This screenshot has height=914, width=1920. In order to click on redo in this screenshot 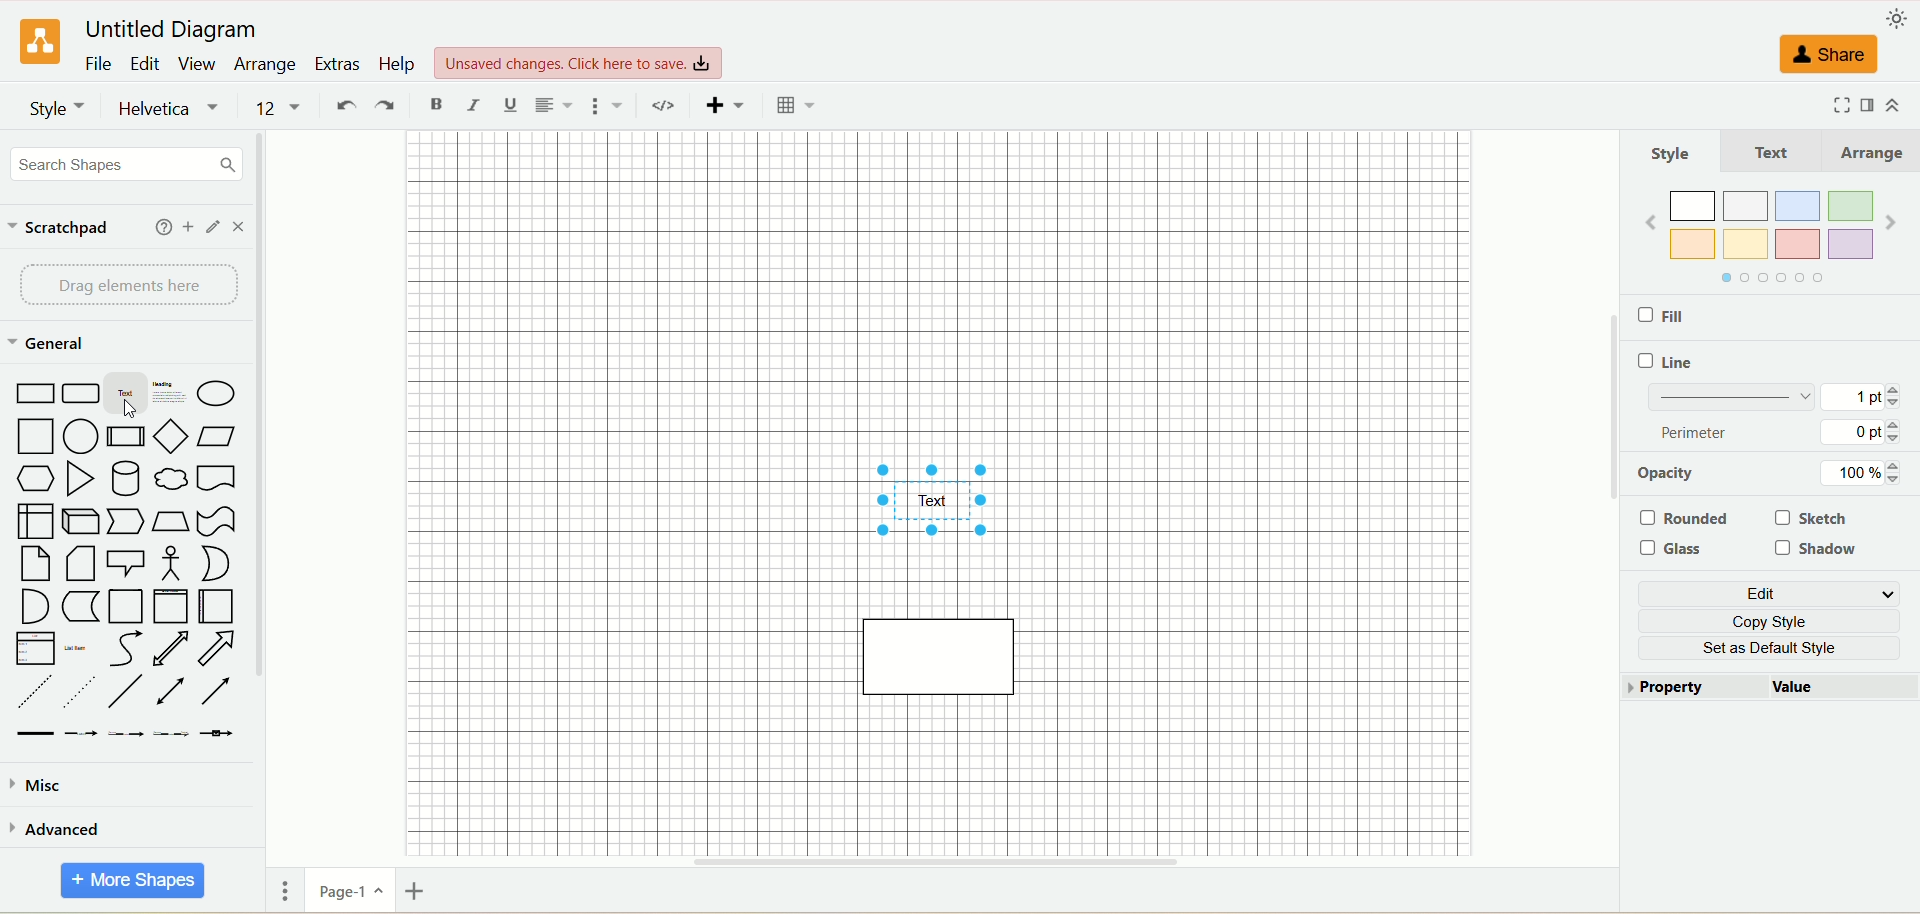, I will do `click(388, 107)`.